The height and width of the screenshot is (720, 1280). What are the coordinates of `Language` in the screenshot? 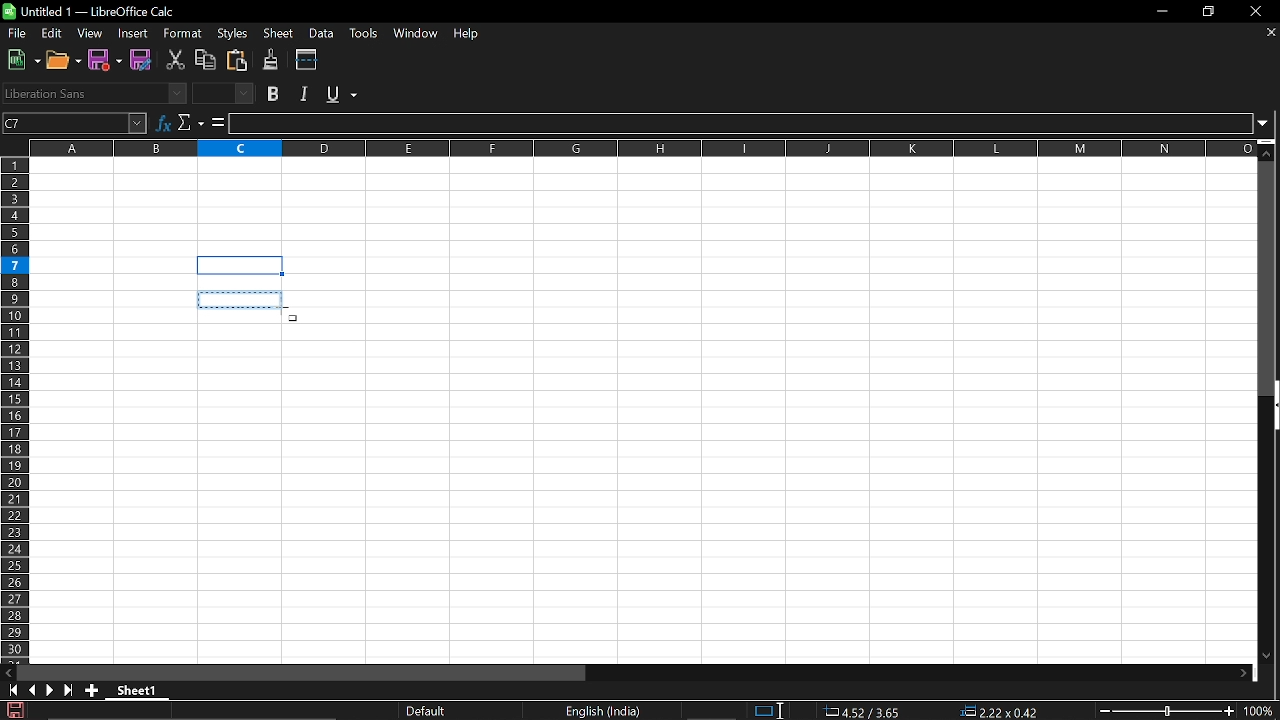 It's located at (603, 712).